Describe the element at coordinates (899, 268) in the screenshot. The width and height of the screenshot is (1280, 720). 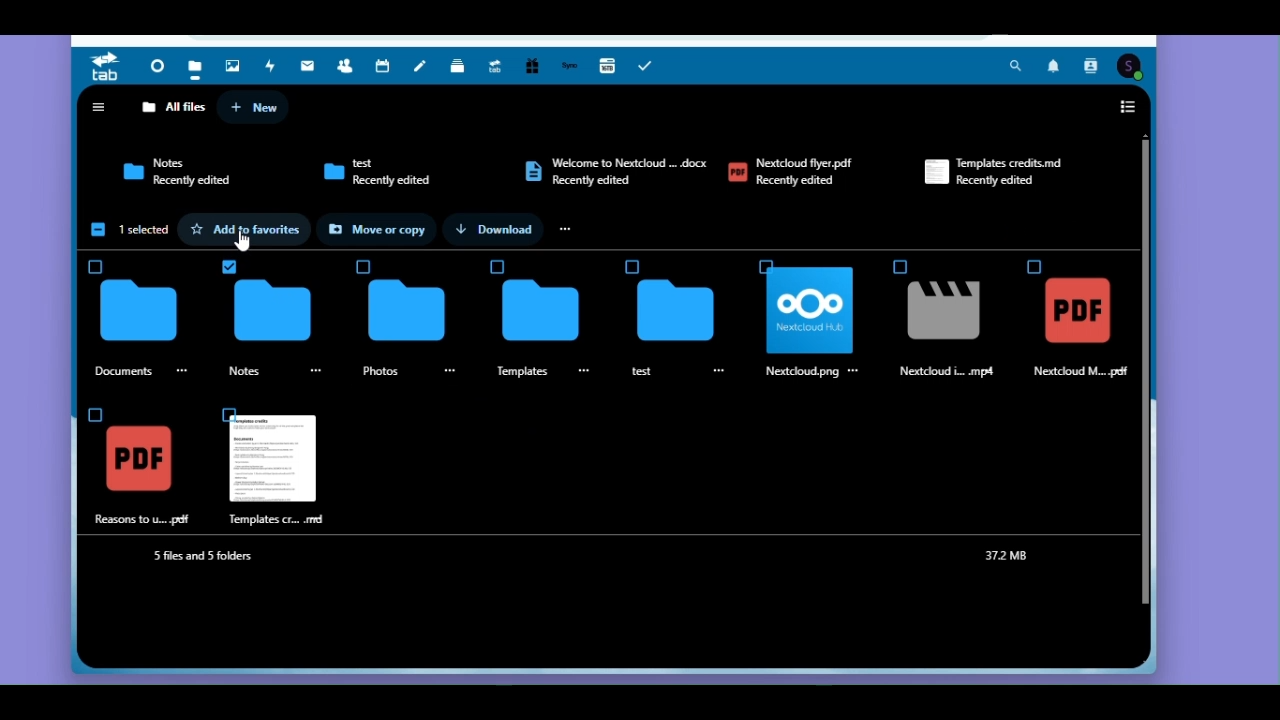
I see `Check Box` at that location.